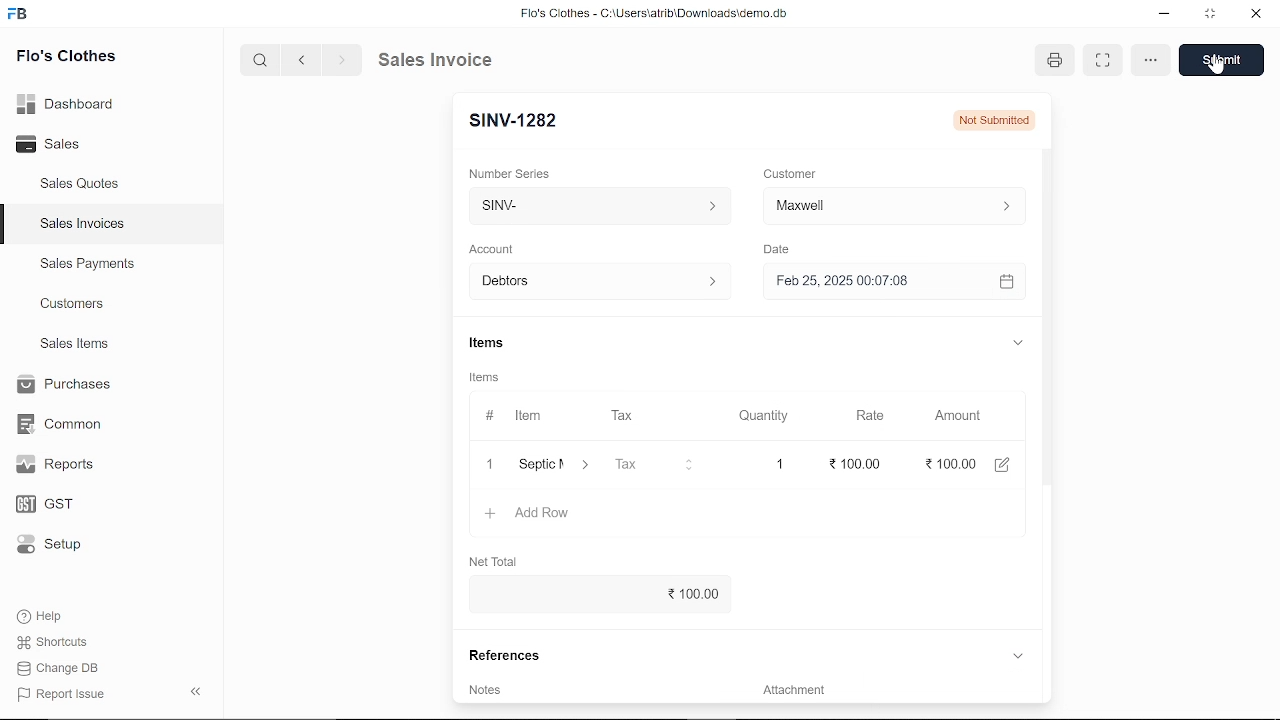 Image resolution: width=1280 pixels, height=720 pixels. Describe the element at coordinates (651, 13) in the screenshot. I see `Flo's Clothes - G:AUserslatribiDownloadsidemo.do` at that location.